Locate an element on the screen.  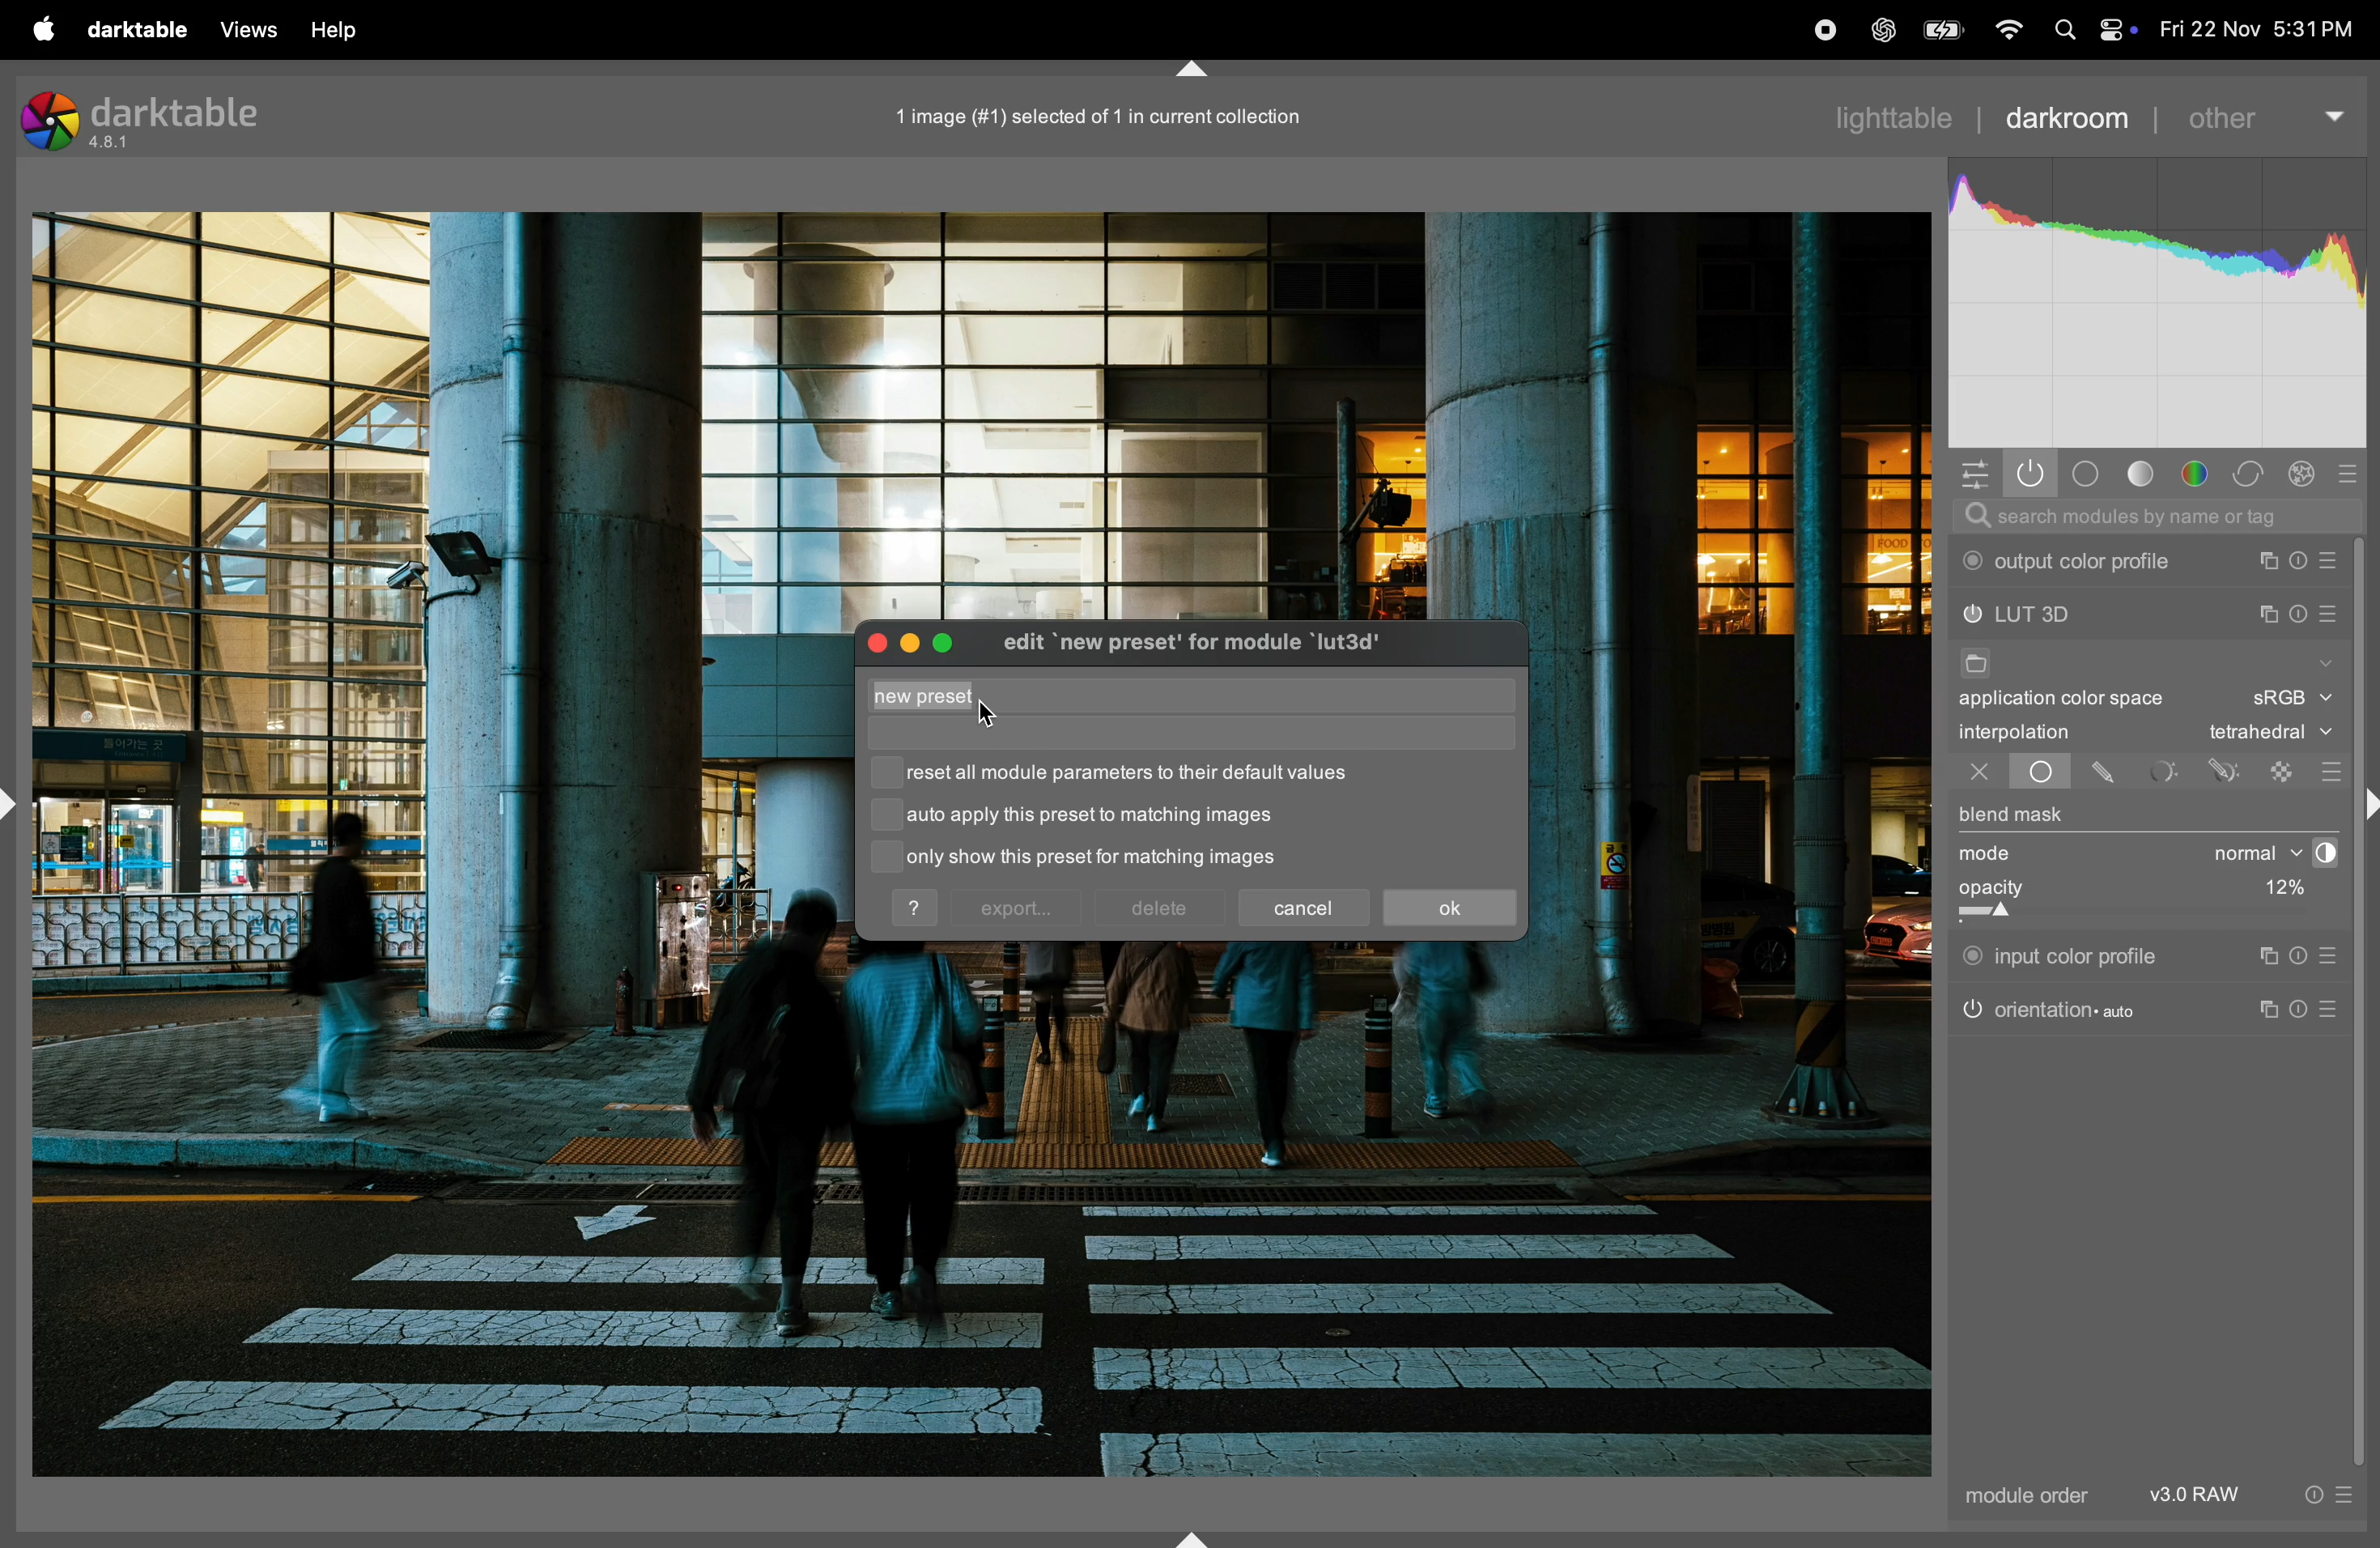
histogram is located at coordinates (2159, 305).